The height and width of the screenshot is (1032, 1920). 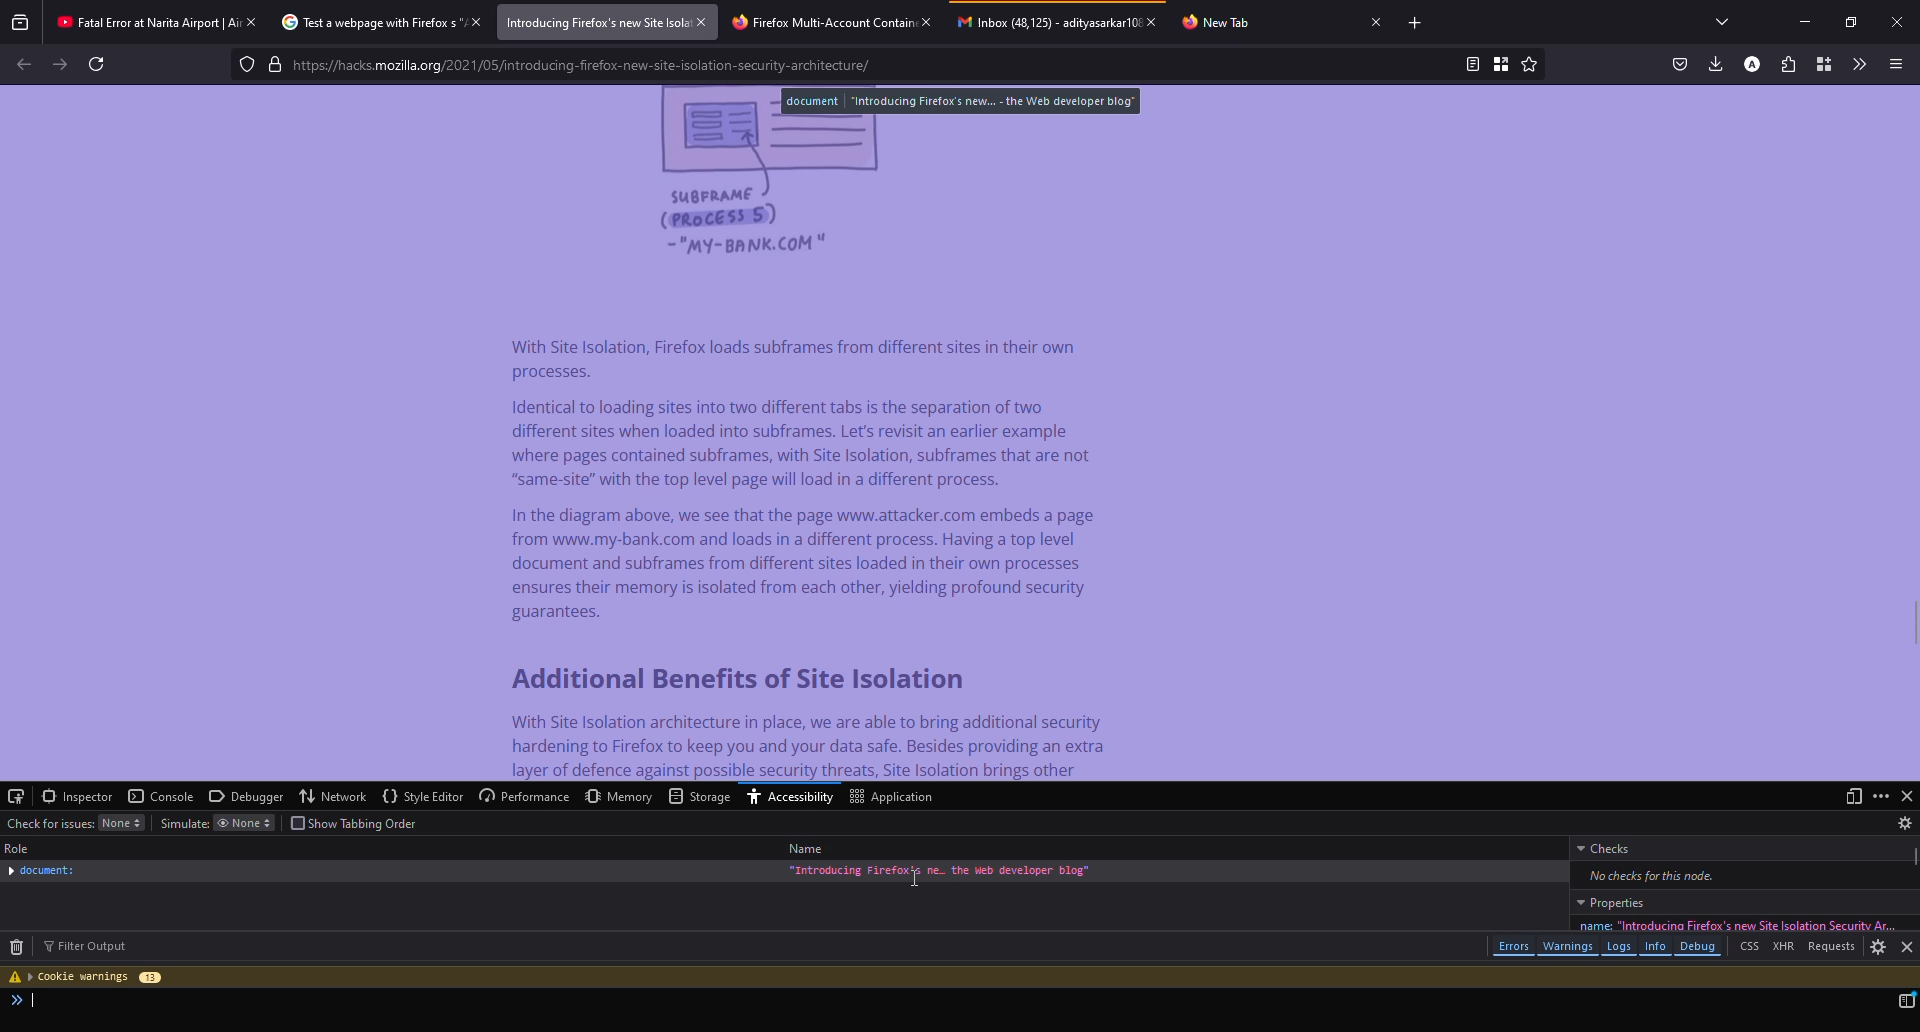 What do you see at coordinates (1916, 860) in the screenshot?
I see `scroll bar` at bounding box center [1916, 860].